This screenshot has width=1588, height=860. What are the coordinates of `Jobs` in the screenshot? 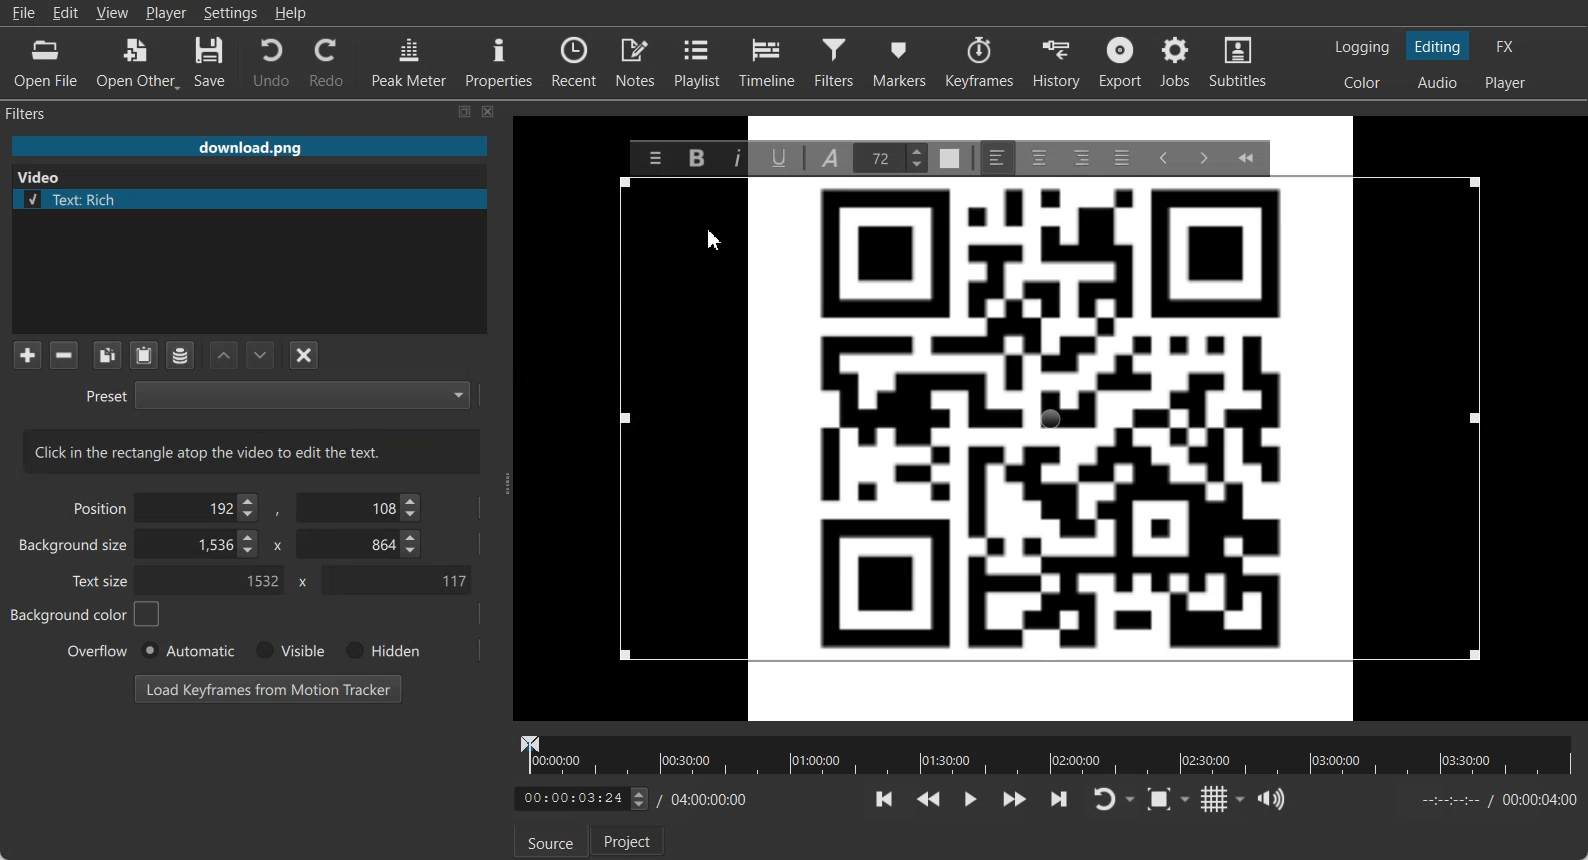 It's located at (1177, 62).